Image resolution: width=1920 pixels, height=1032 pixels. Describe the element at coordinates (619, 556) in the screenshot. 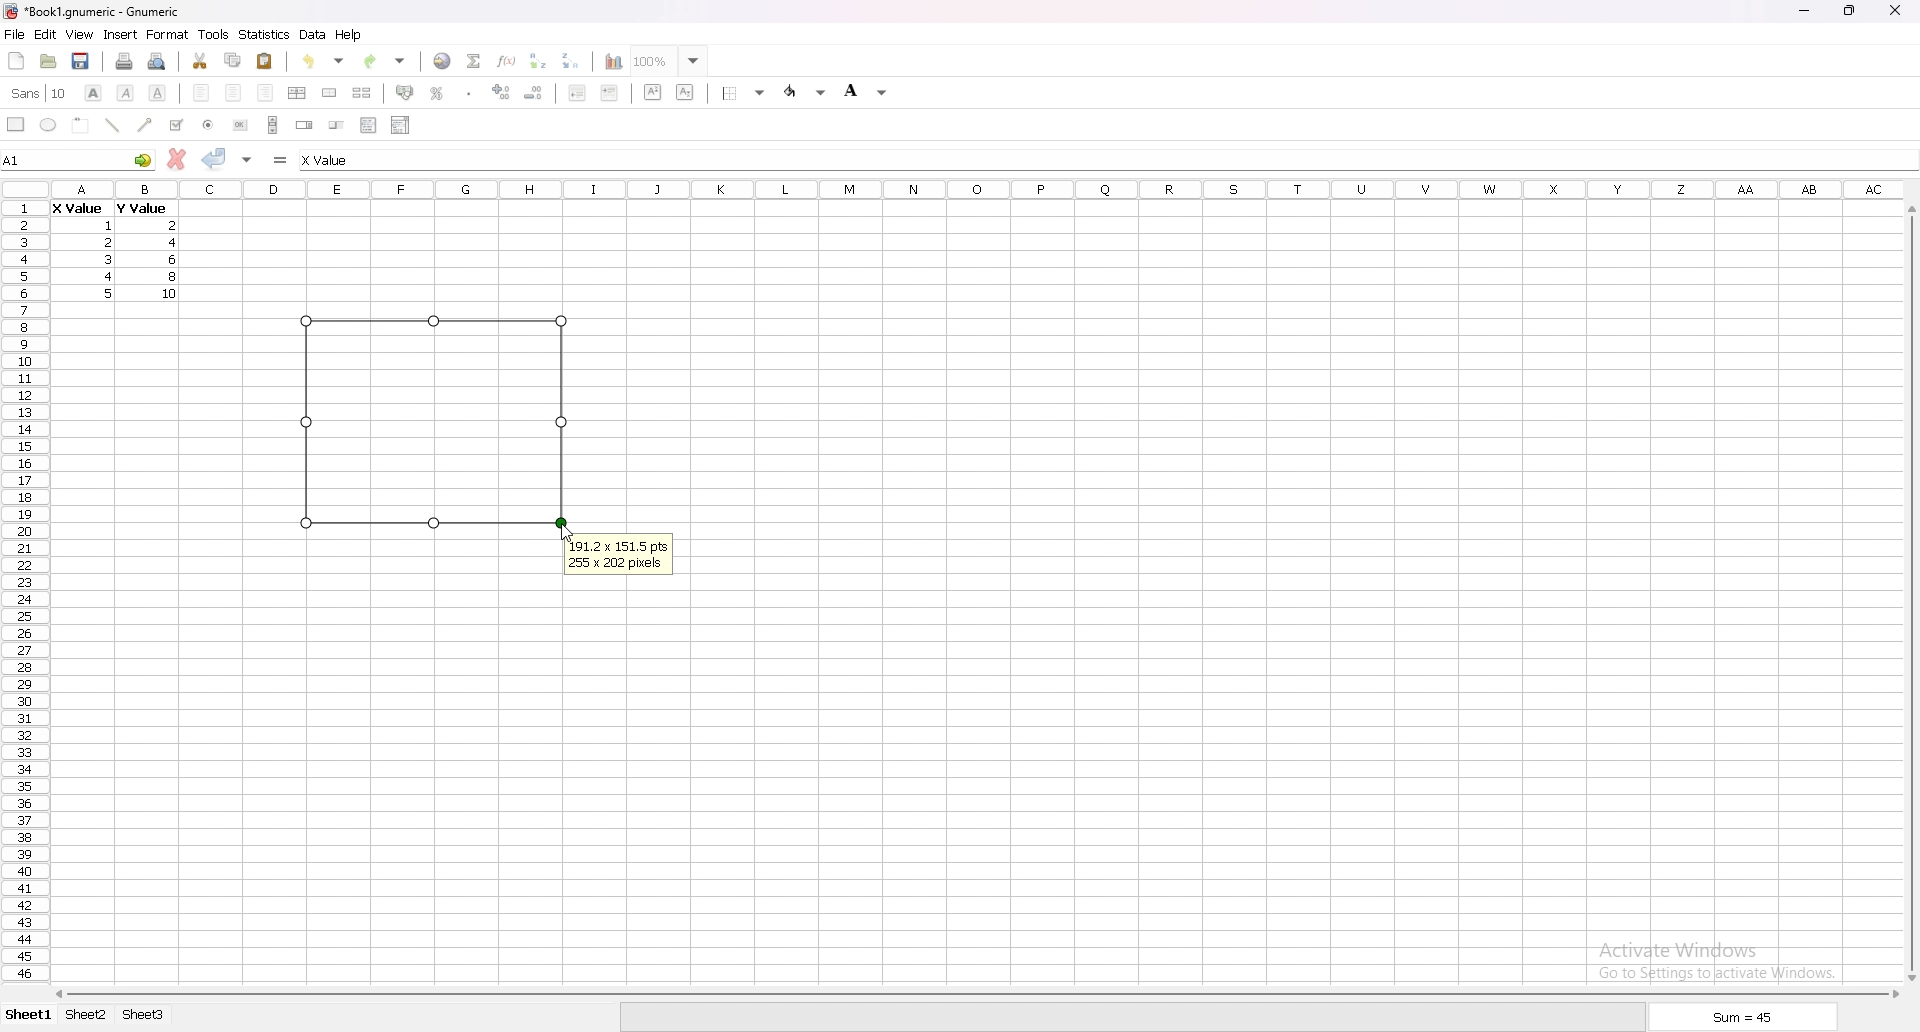

I see `area description` at that location.